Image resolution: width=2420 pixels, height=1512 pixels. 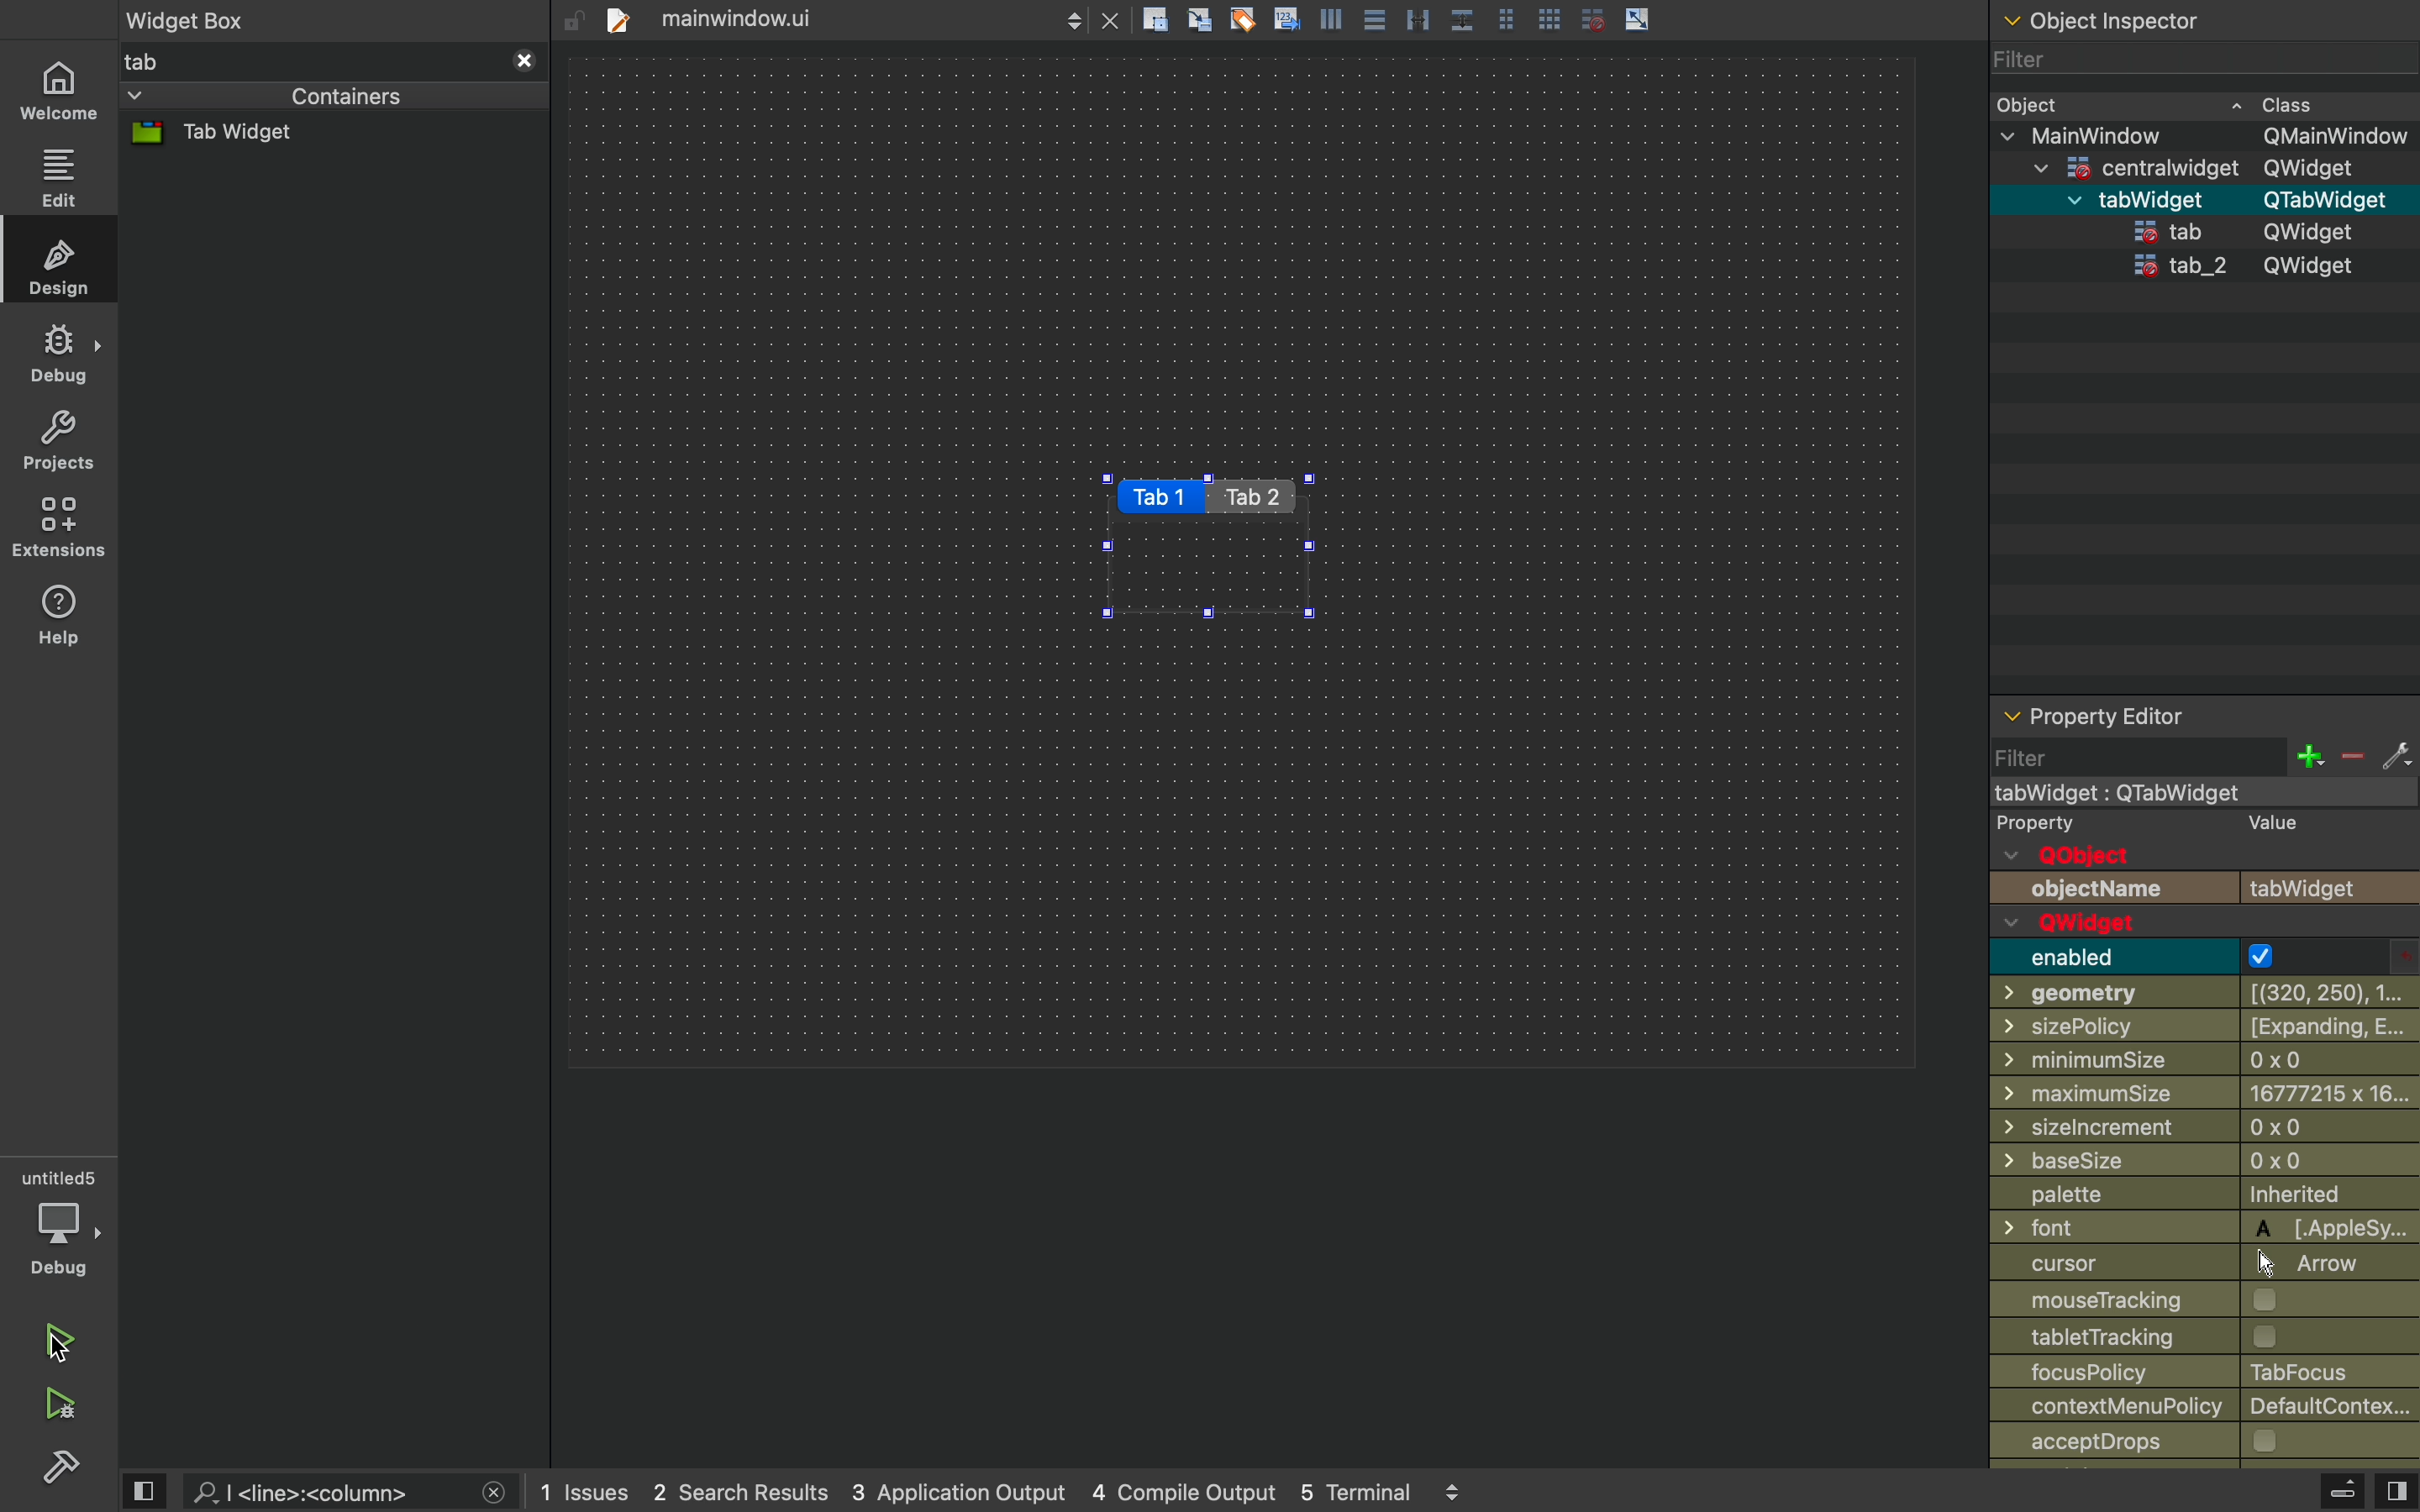 I want to click on align left, so click(x=1331, y=17).